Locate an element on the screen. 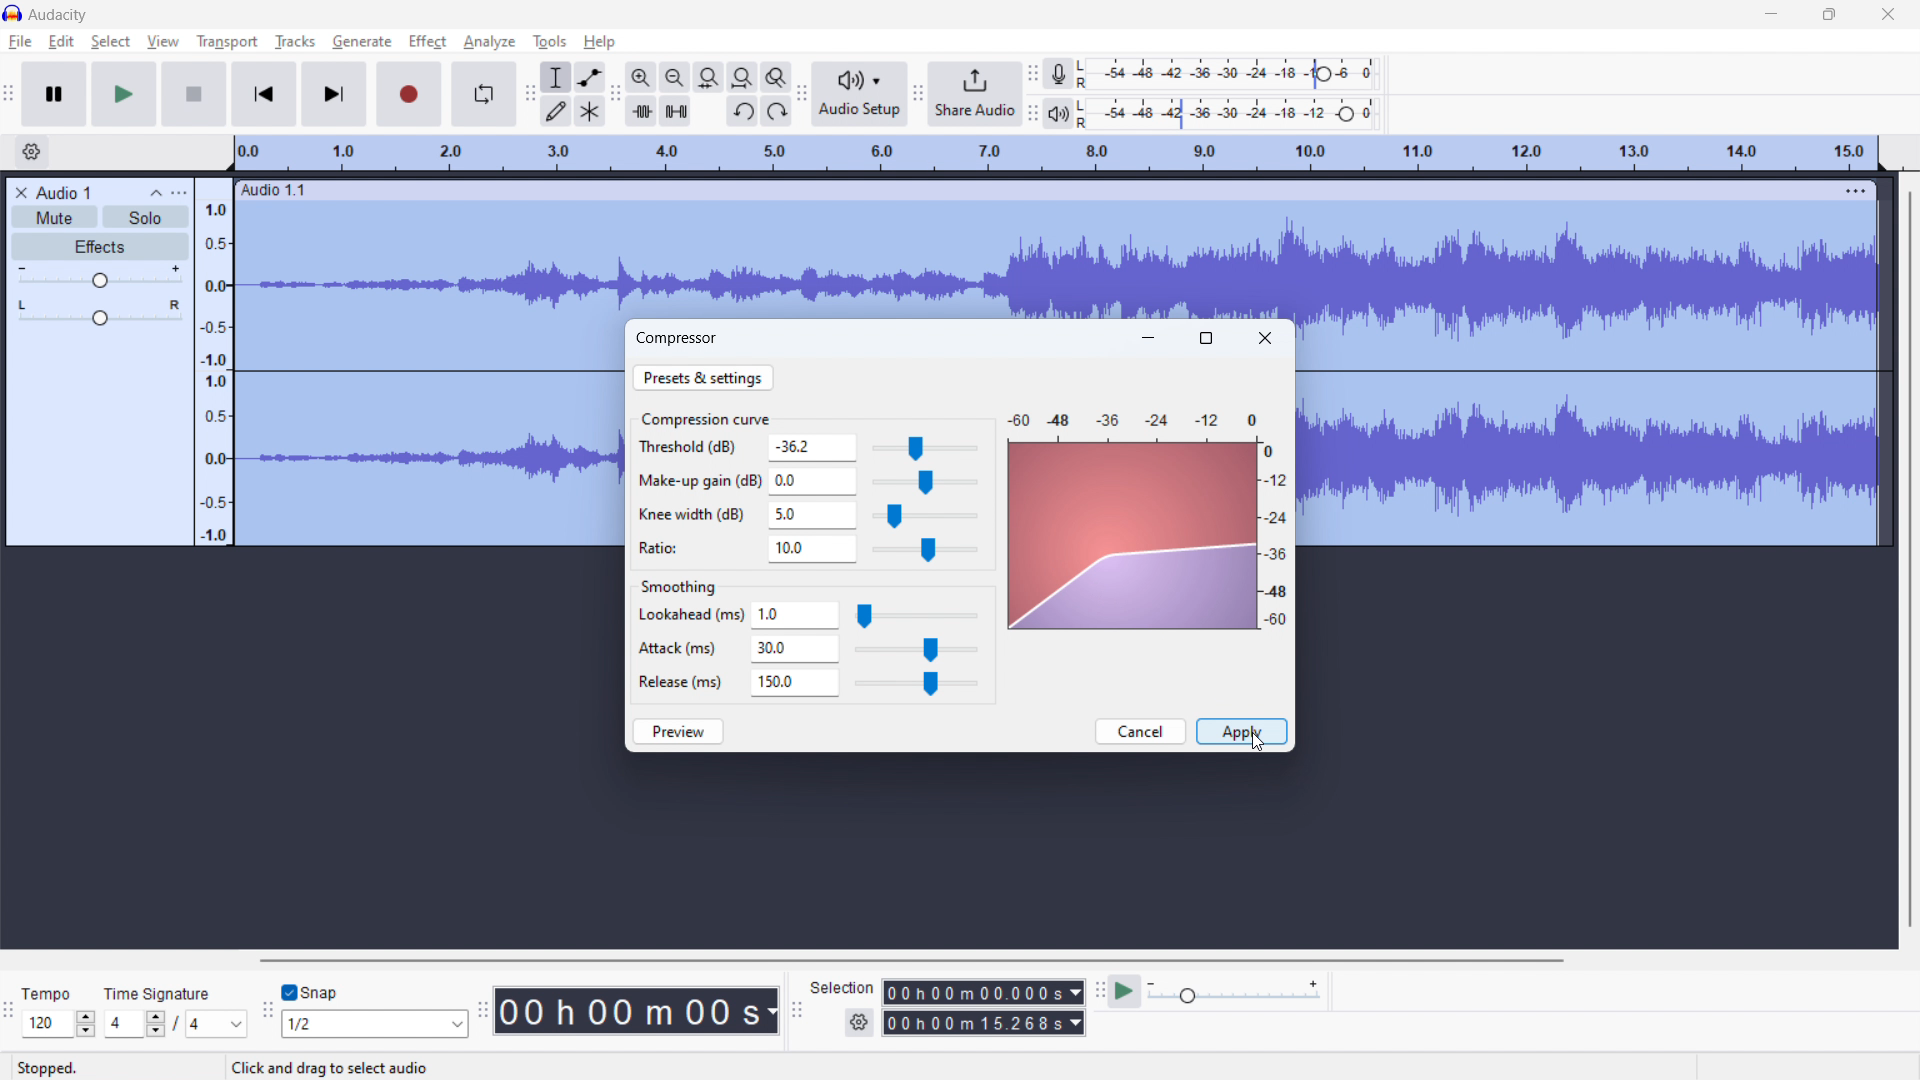 This screenshot has height=1080, width=1920.  Lookahead (ms) is located at coordinates (690, 616).